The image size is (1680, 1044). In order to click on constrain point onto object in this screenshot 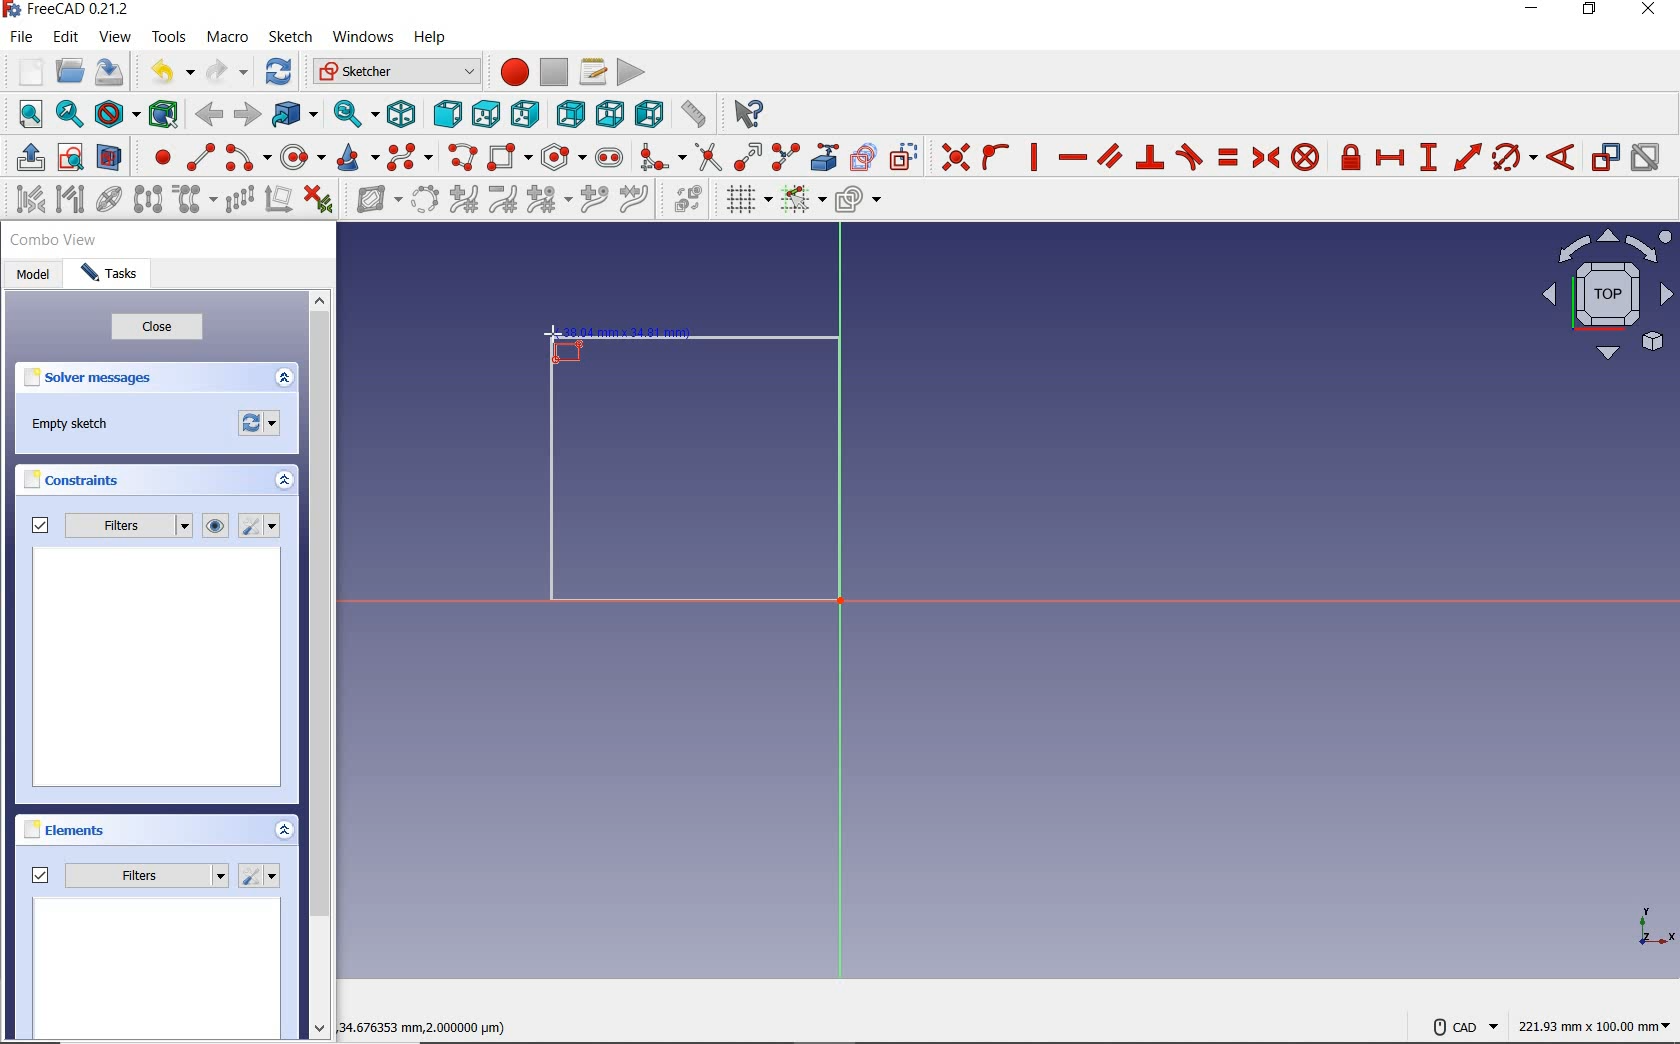, I will do `click(995, 157)`.